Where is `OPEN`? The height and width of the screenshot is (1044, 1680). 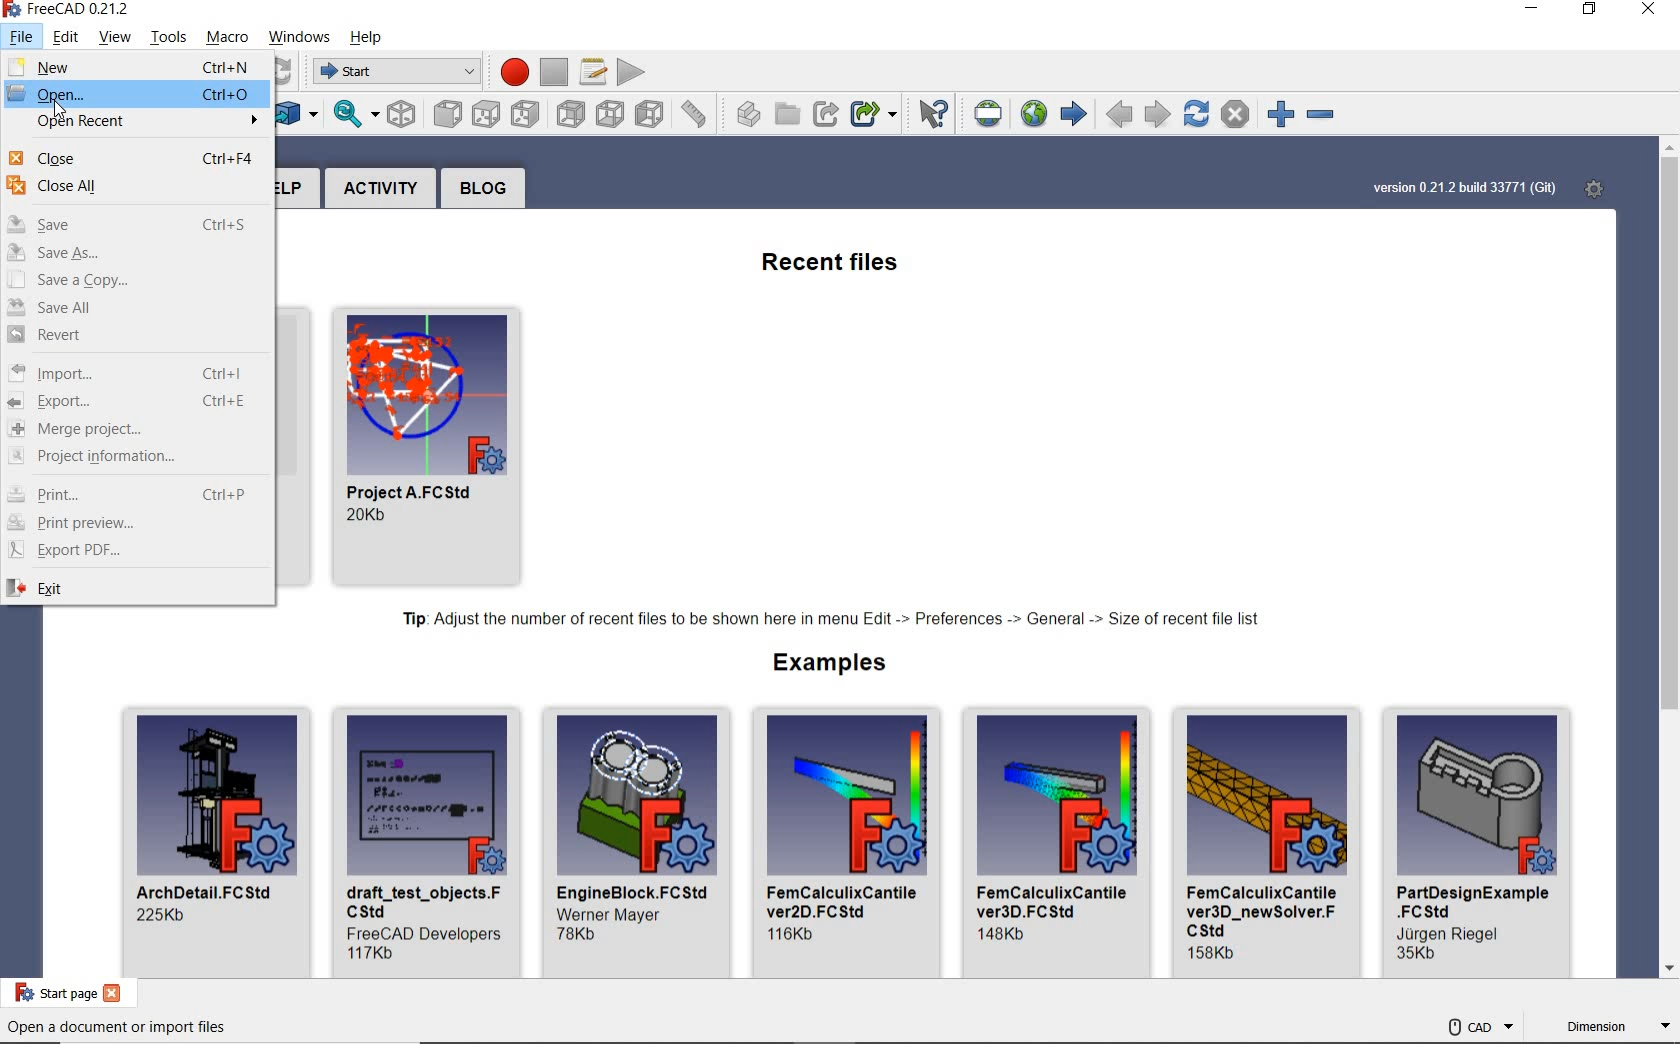 OPEN is located at coordinates (77, 96).